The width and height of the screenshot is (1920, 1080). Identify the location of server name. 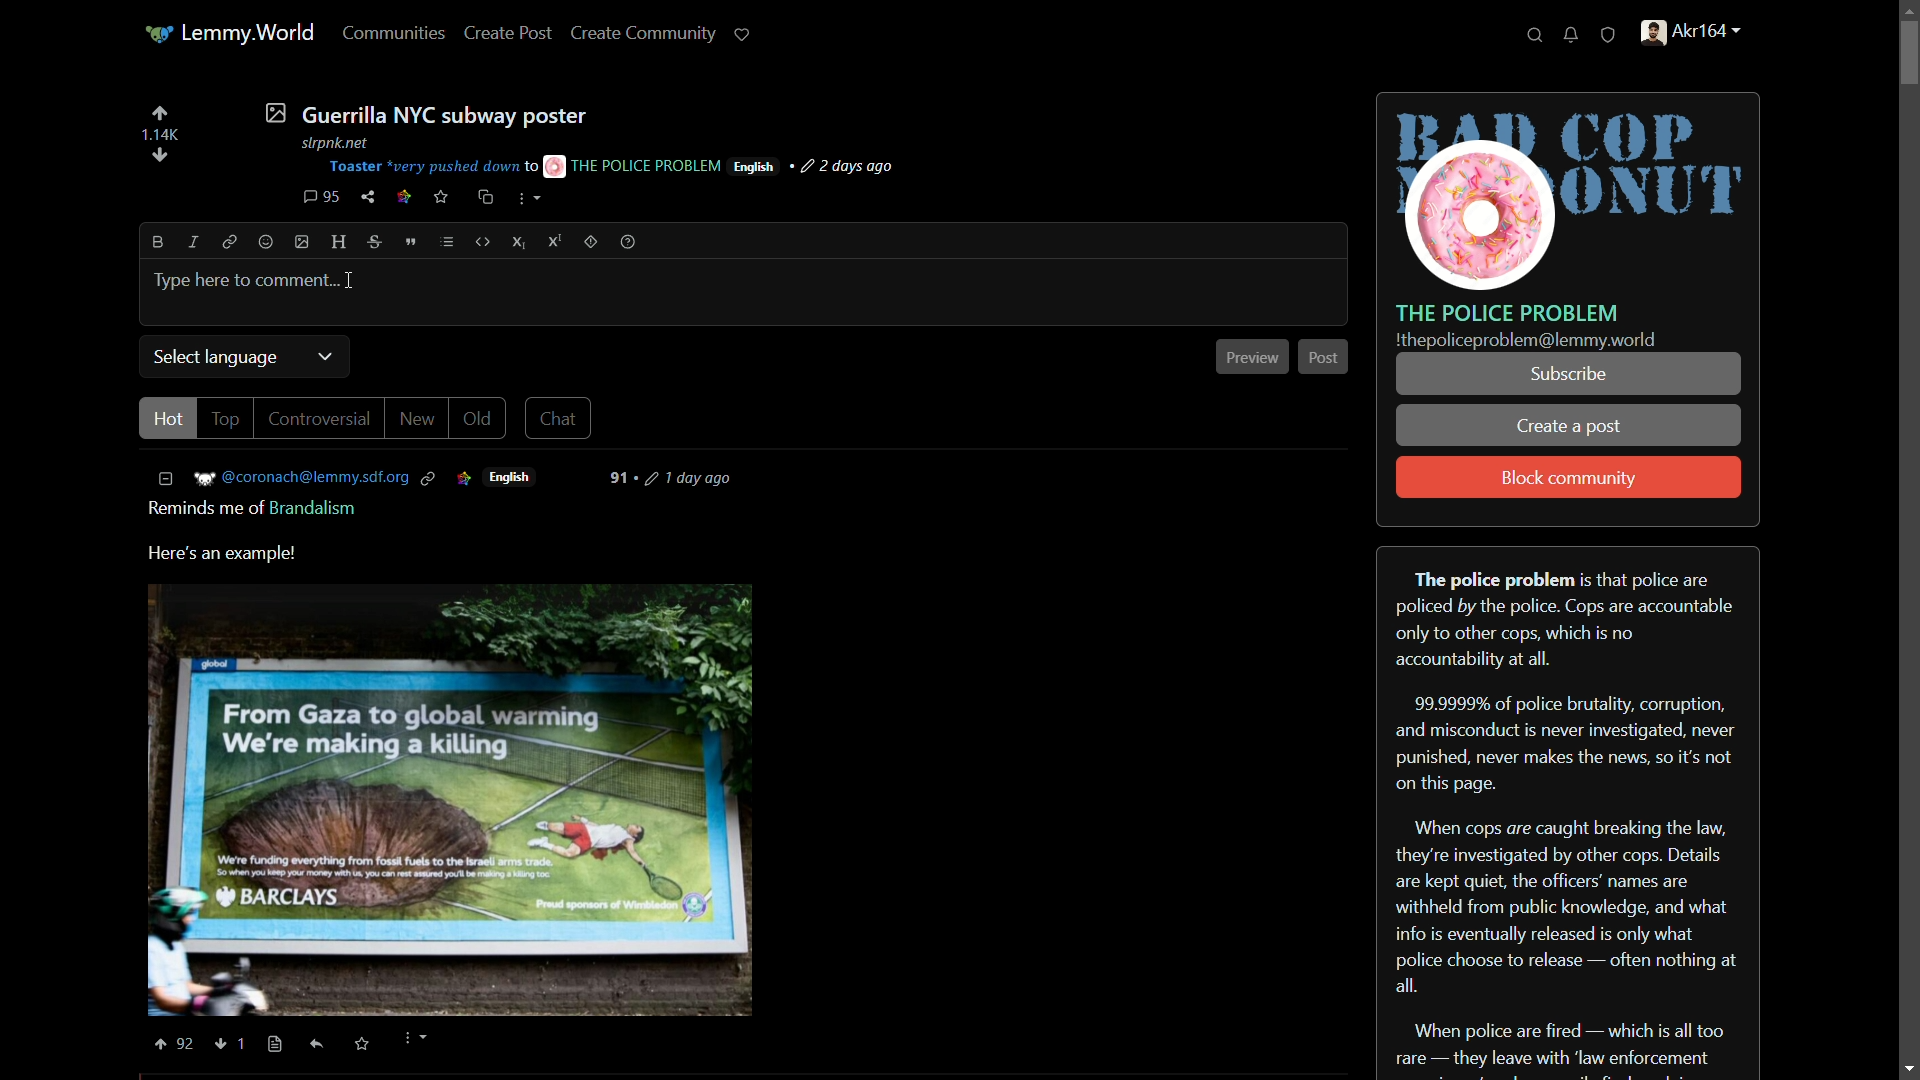
(249, 31).